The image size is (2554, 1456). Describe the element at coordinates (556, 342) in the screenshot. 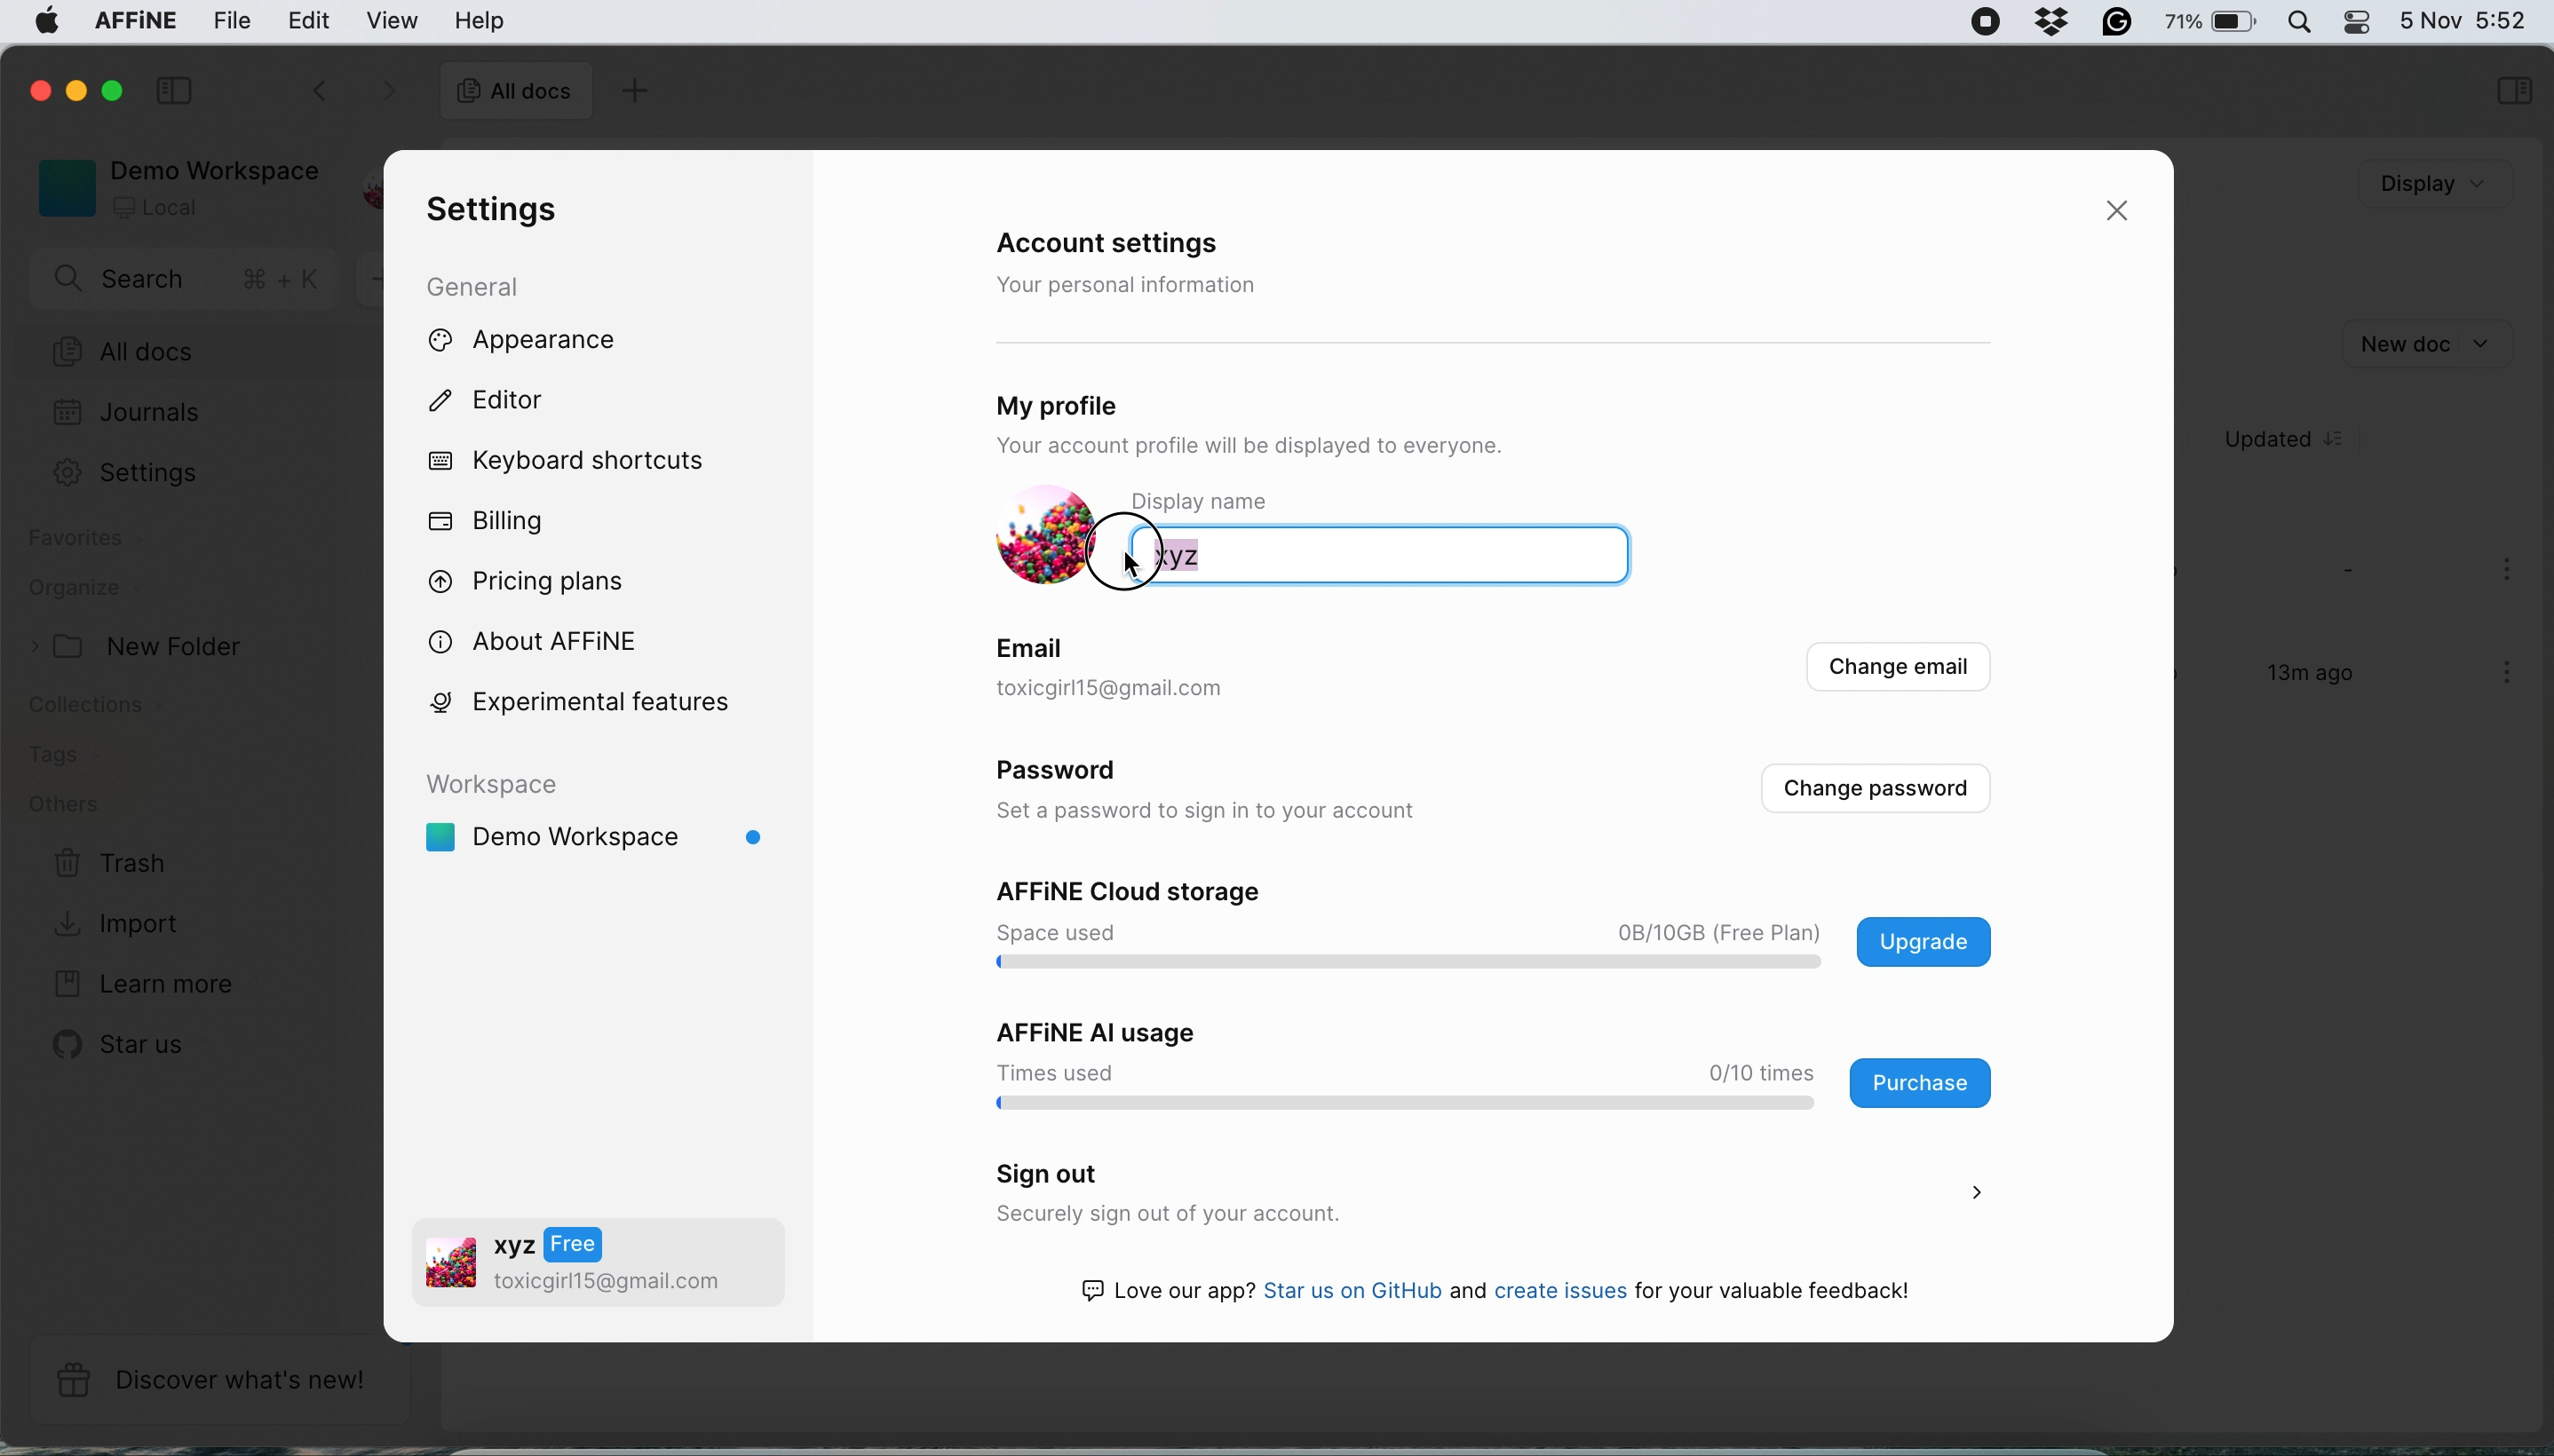

I see `appearance` at that location.